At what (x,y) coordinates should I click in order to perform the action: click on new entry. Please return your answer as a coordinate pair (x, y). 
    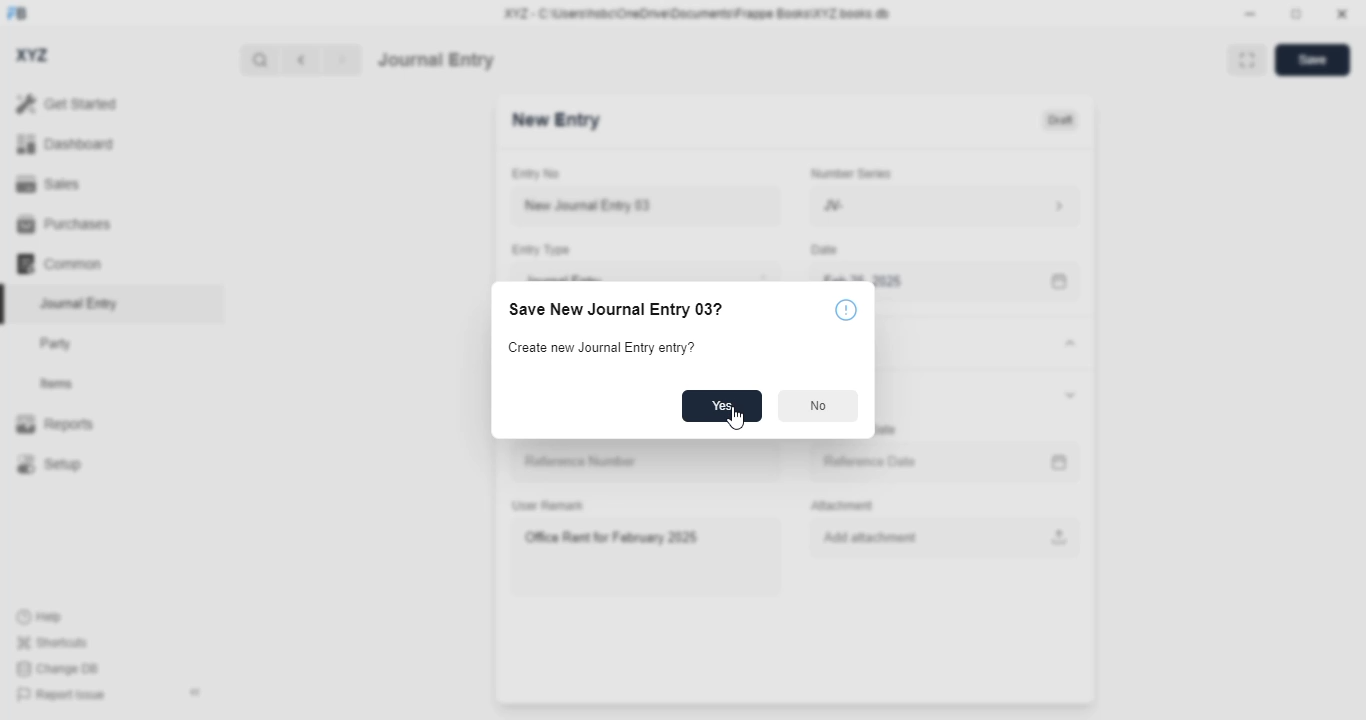
    Looking at the image, I should click on (554, 120).